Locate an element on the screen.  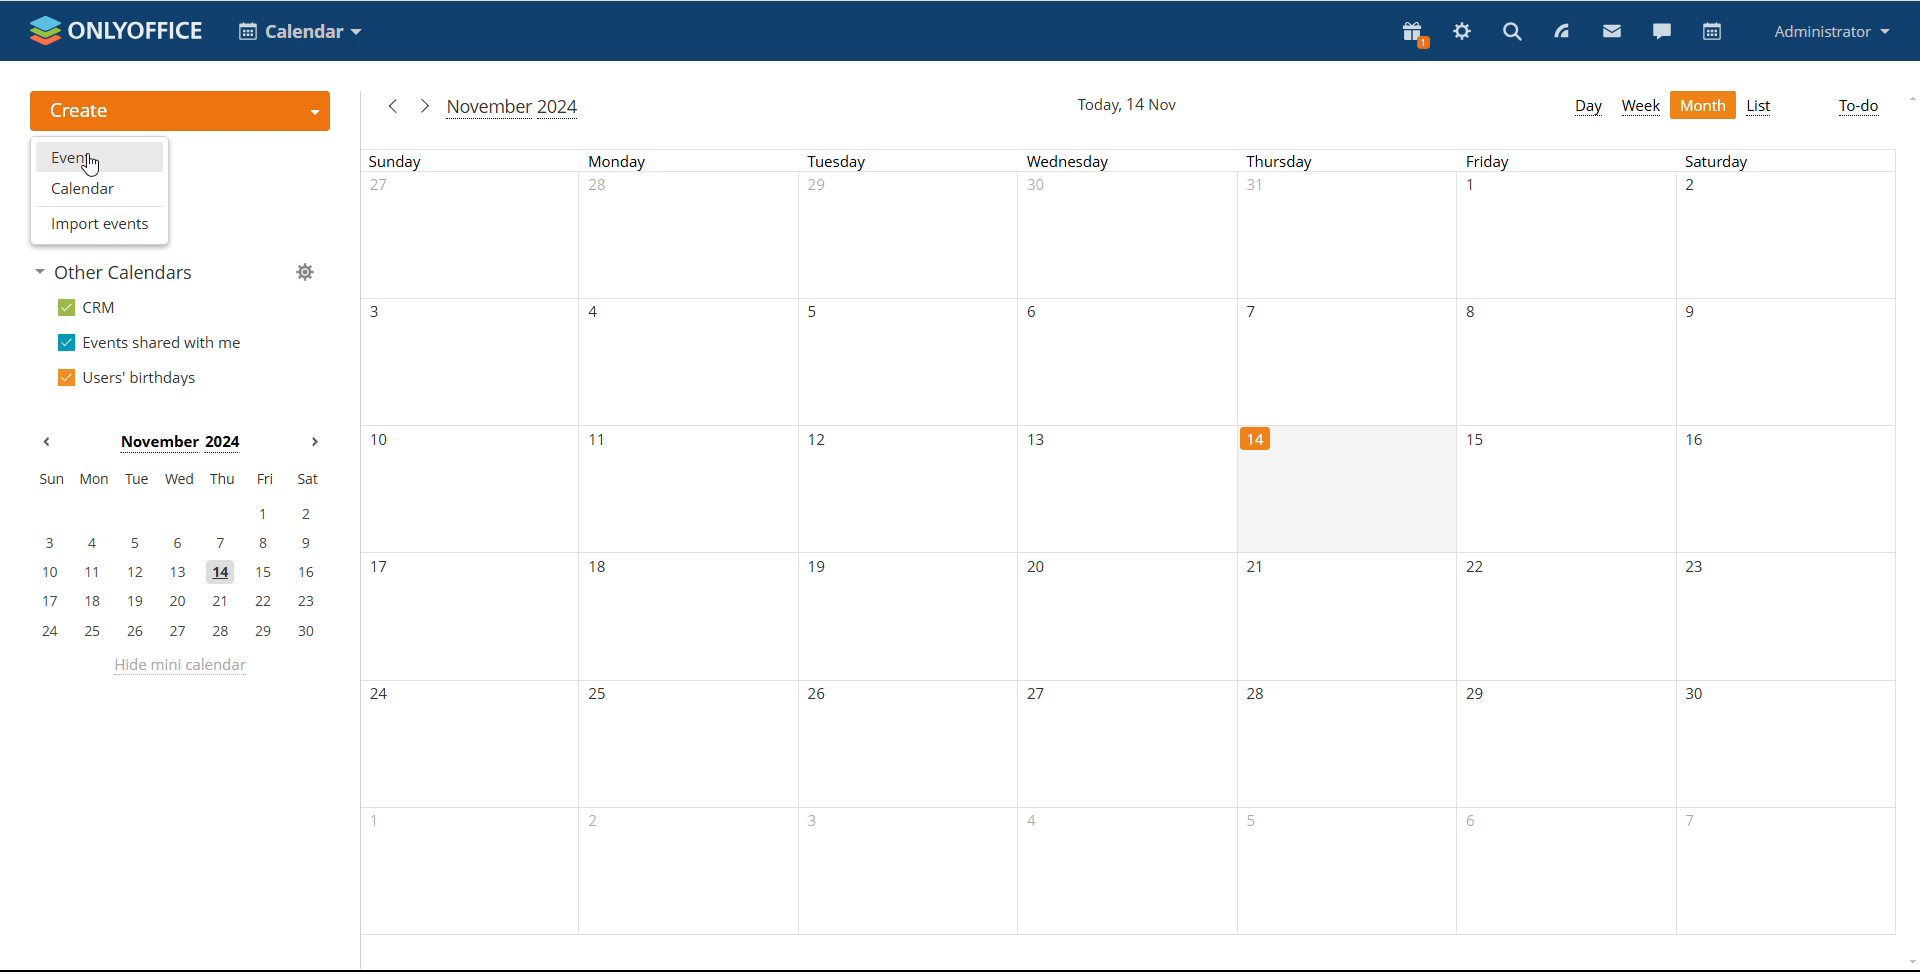
Different dates of the month is located at coordinates (800, 489).